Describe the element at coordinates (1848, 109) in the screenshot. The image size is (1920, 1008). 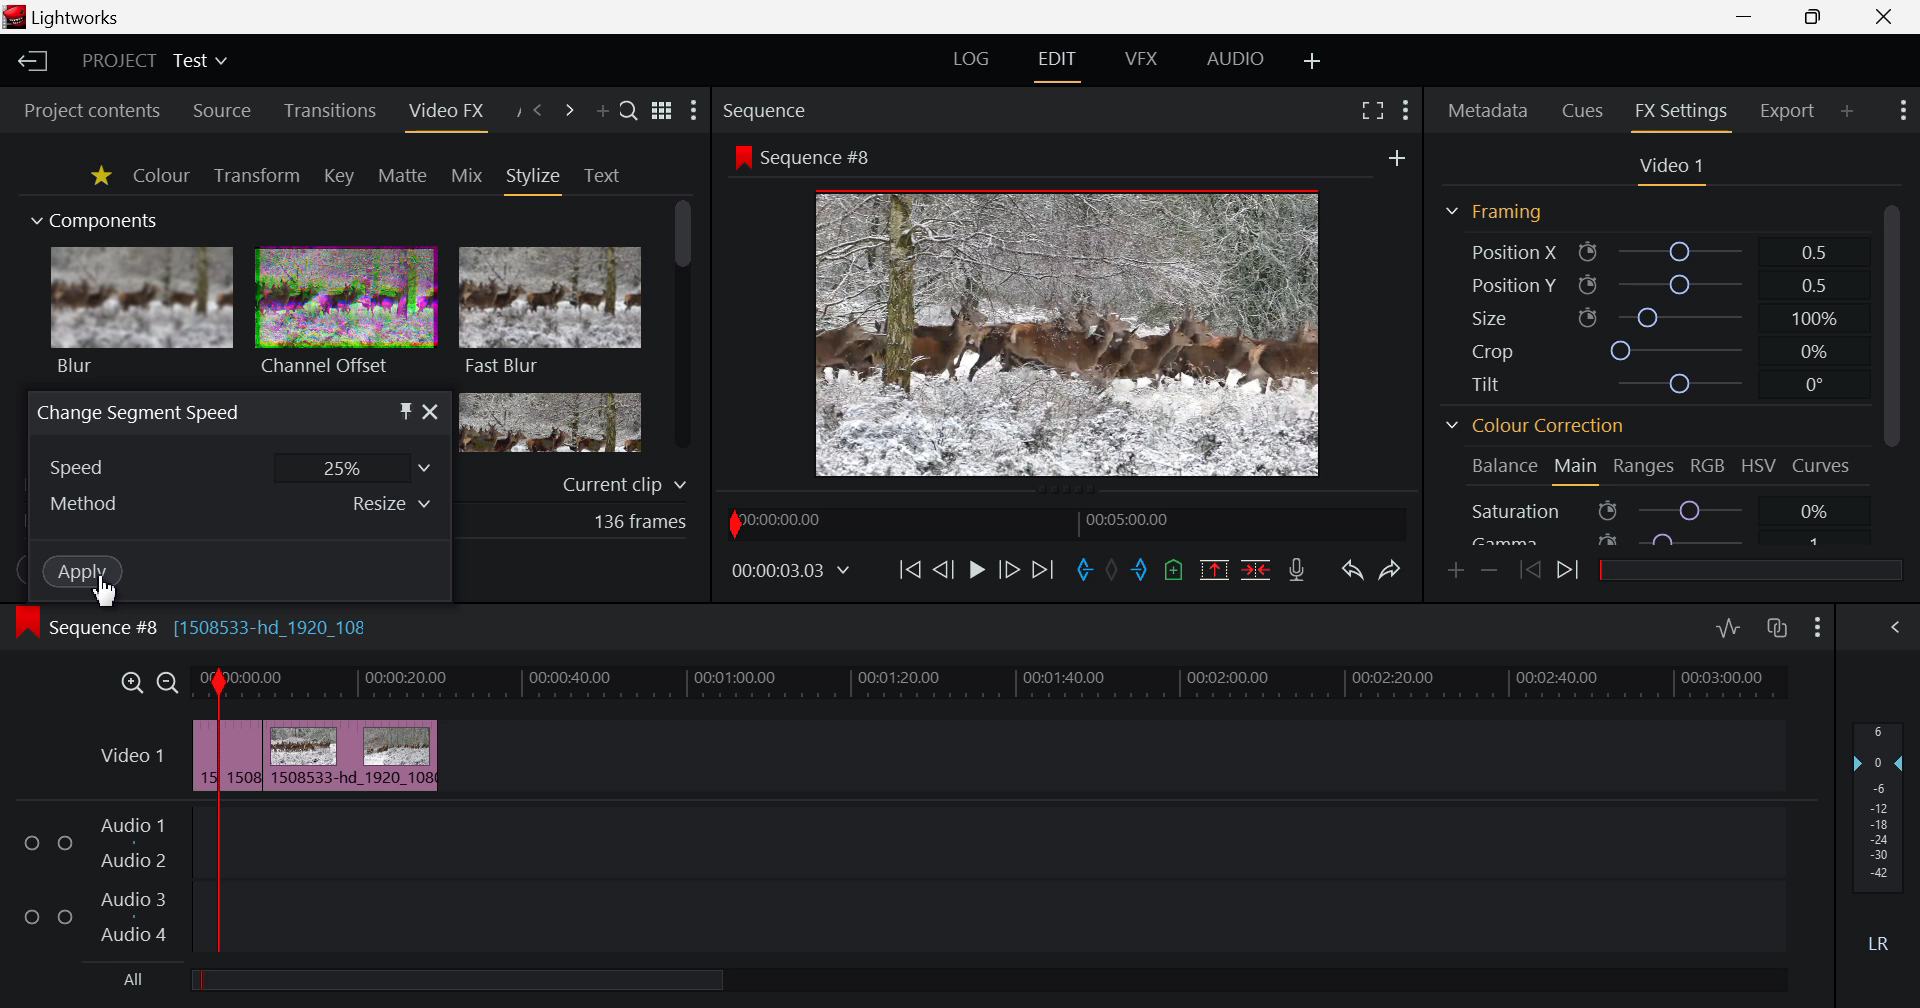
I see `Add Panel` at that location.